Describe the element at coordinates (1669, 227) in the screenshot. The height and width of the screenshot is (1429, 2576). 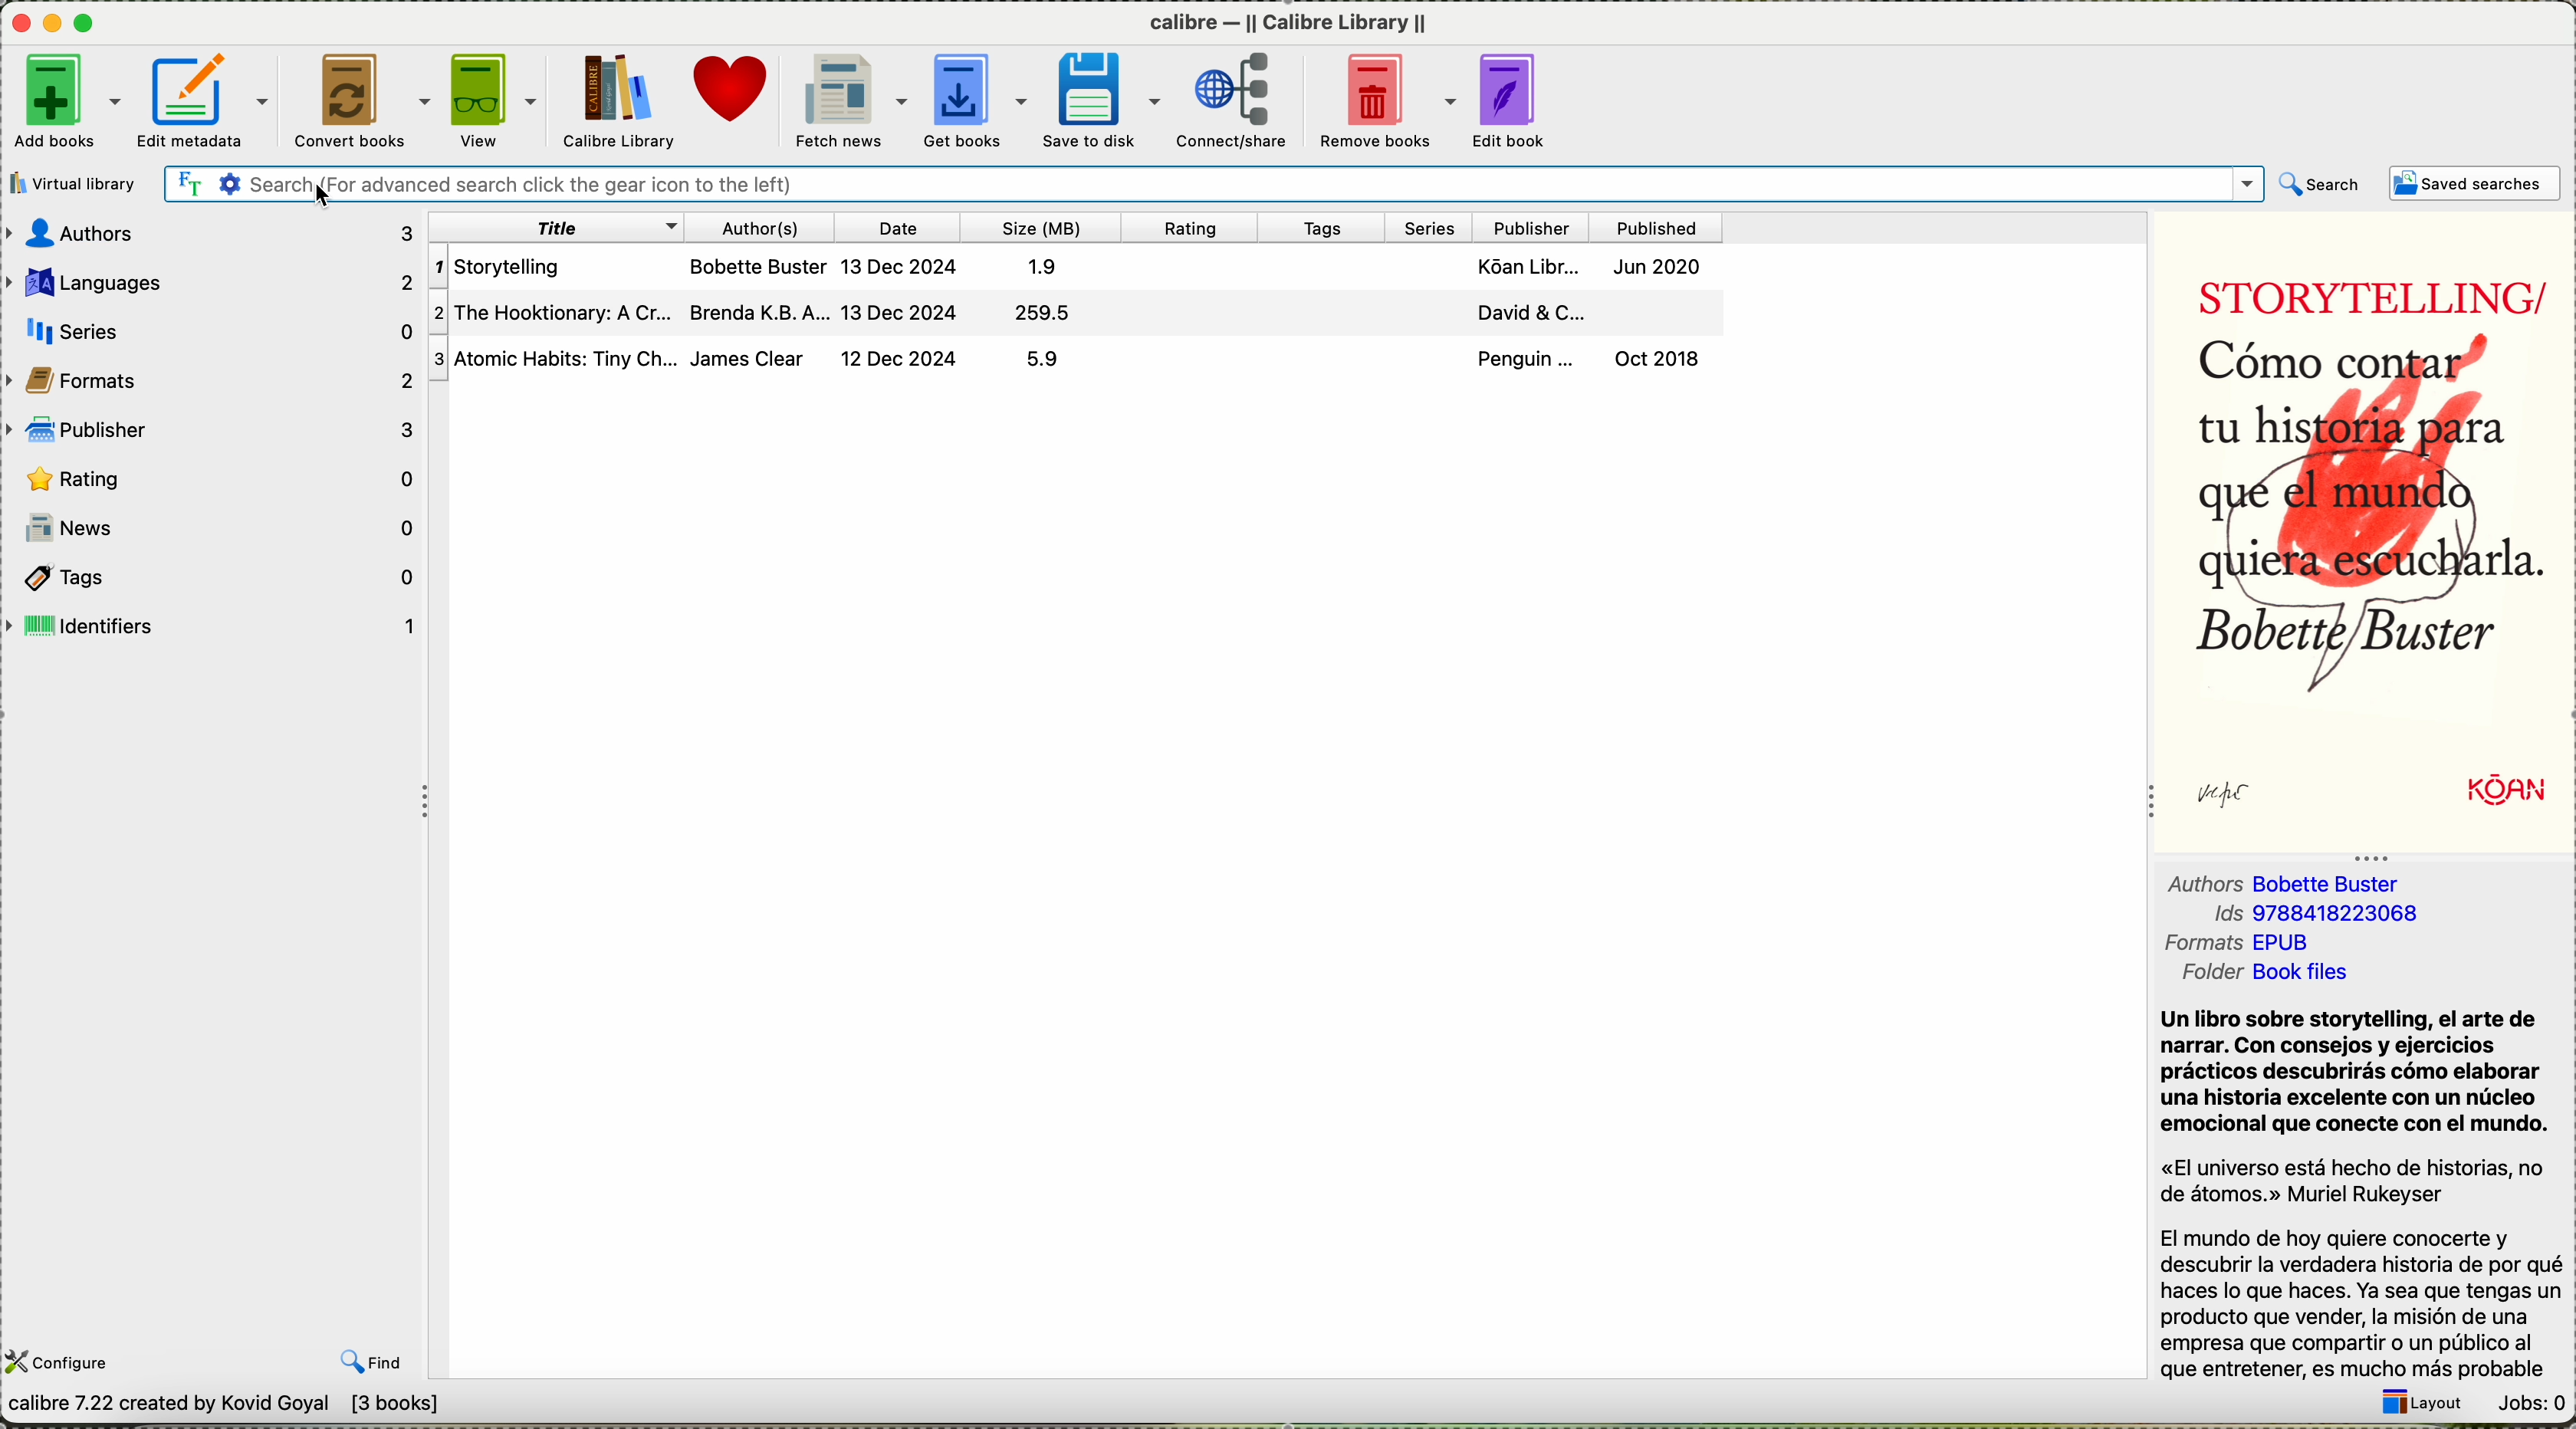
I see `published` at that location.